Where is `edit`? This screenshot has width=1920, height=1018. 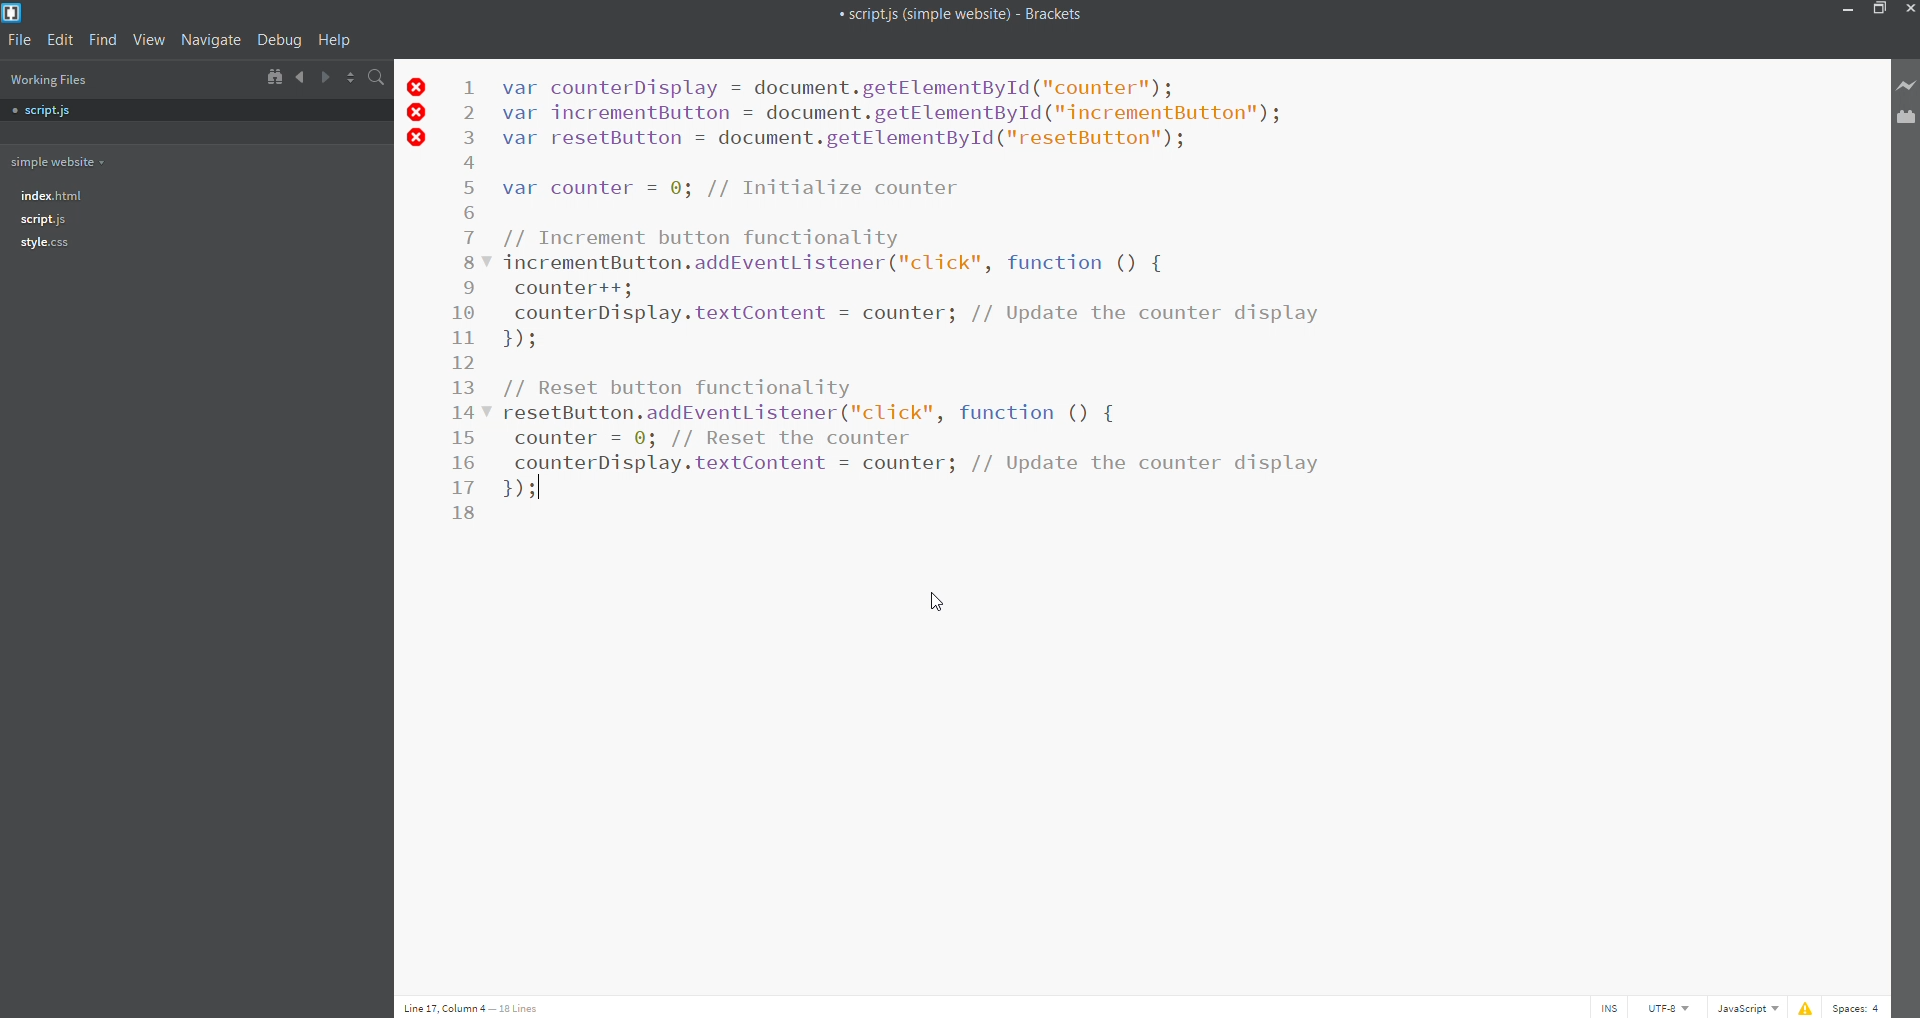
edit is located at coordinates (58, 40).